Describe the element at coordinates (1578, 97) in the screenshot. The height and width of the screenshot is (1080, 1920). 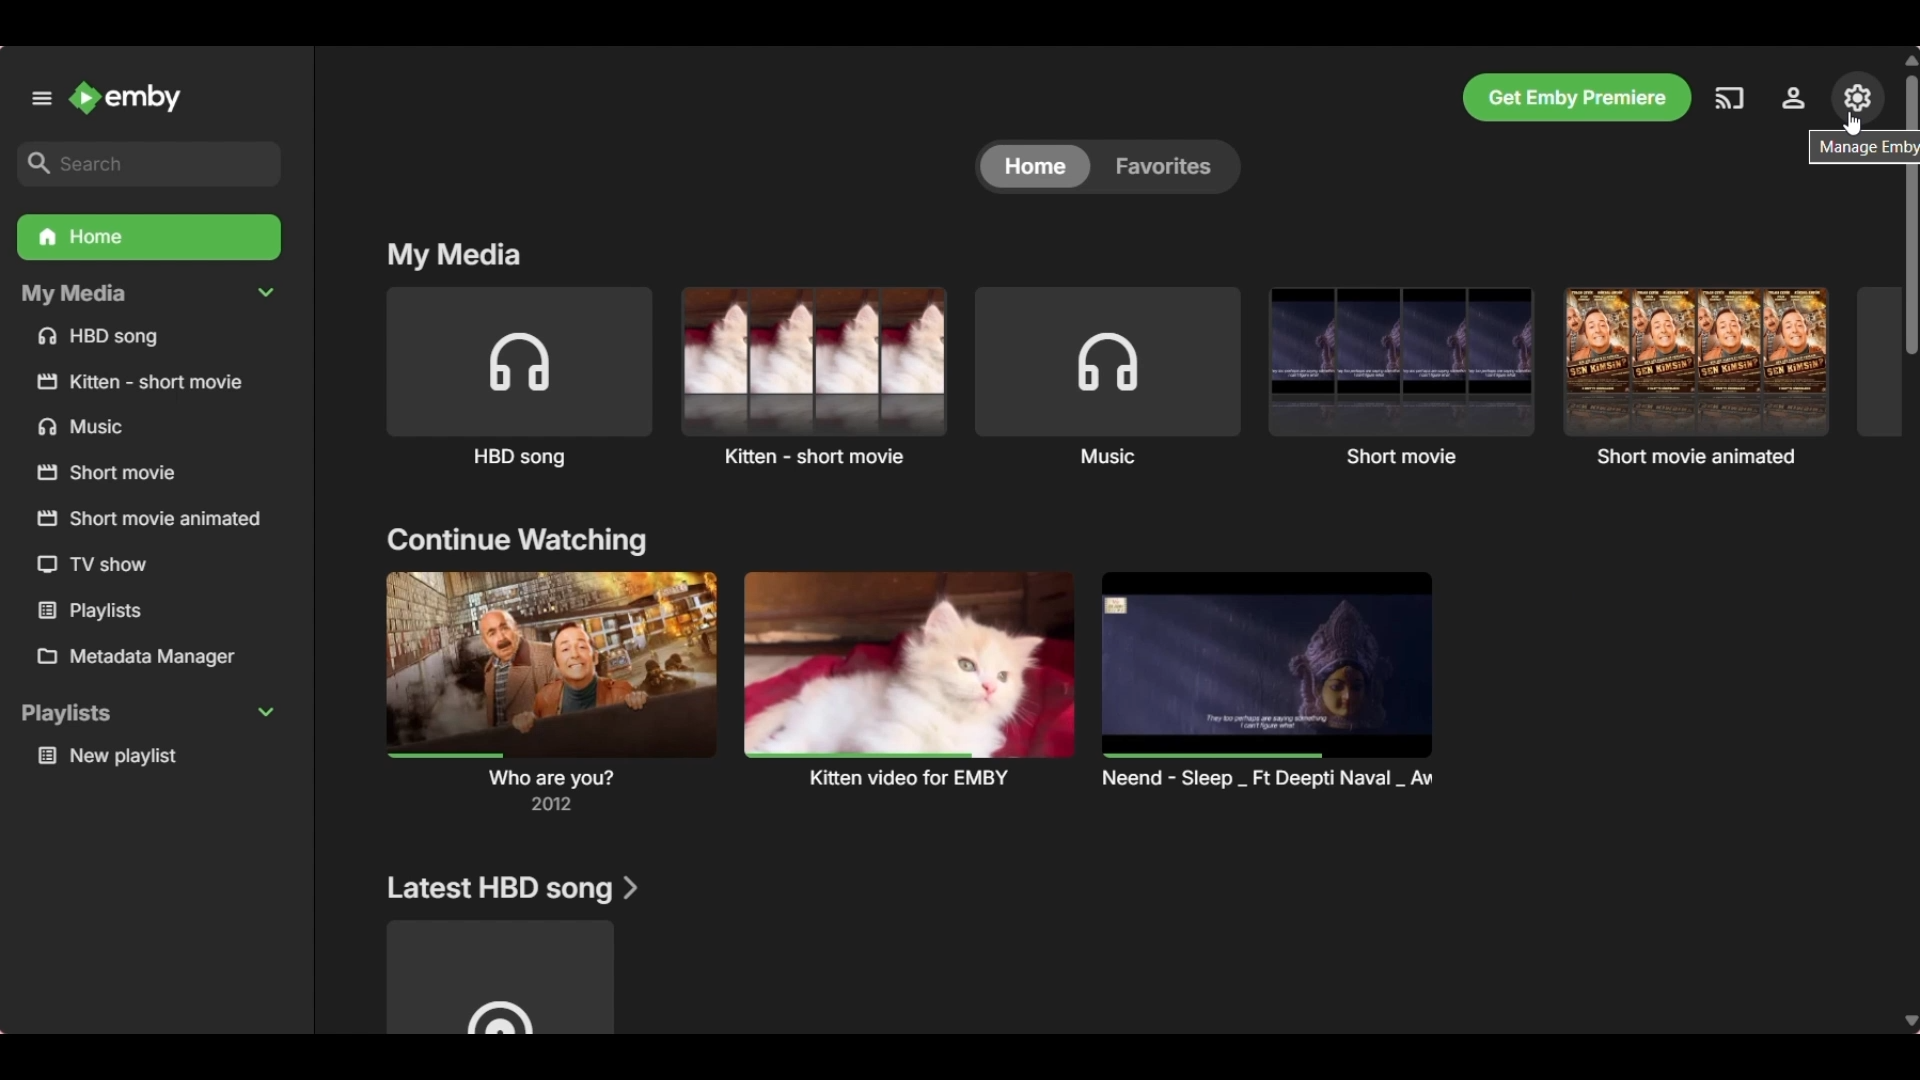
I see `Get Emby premiere` at that location.